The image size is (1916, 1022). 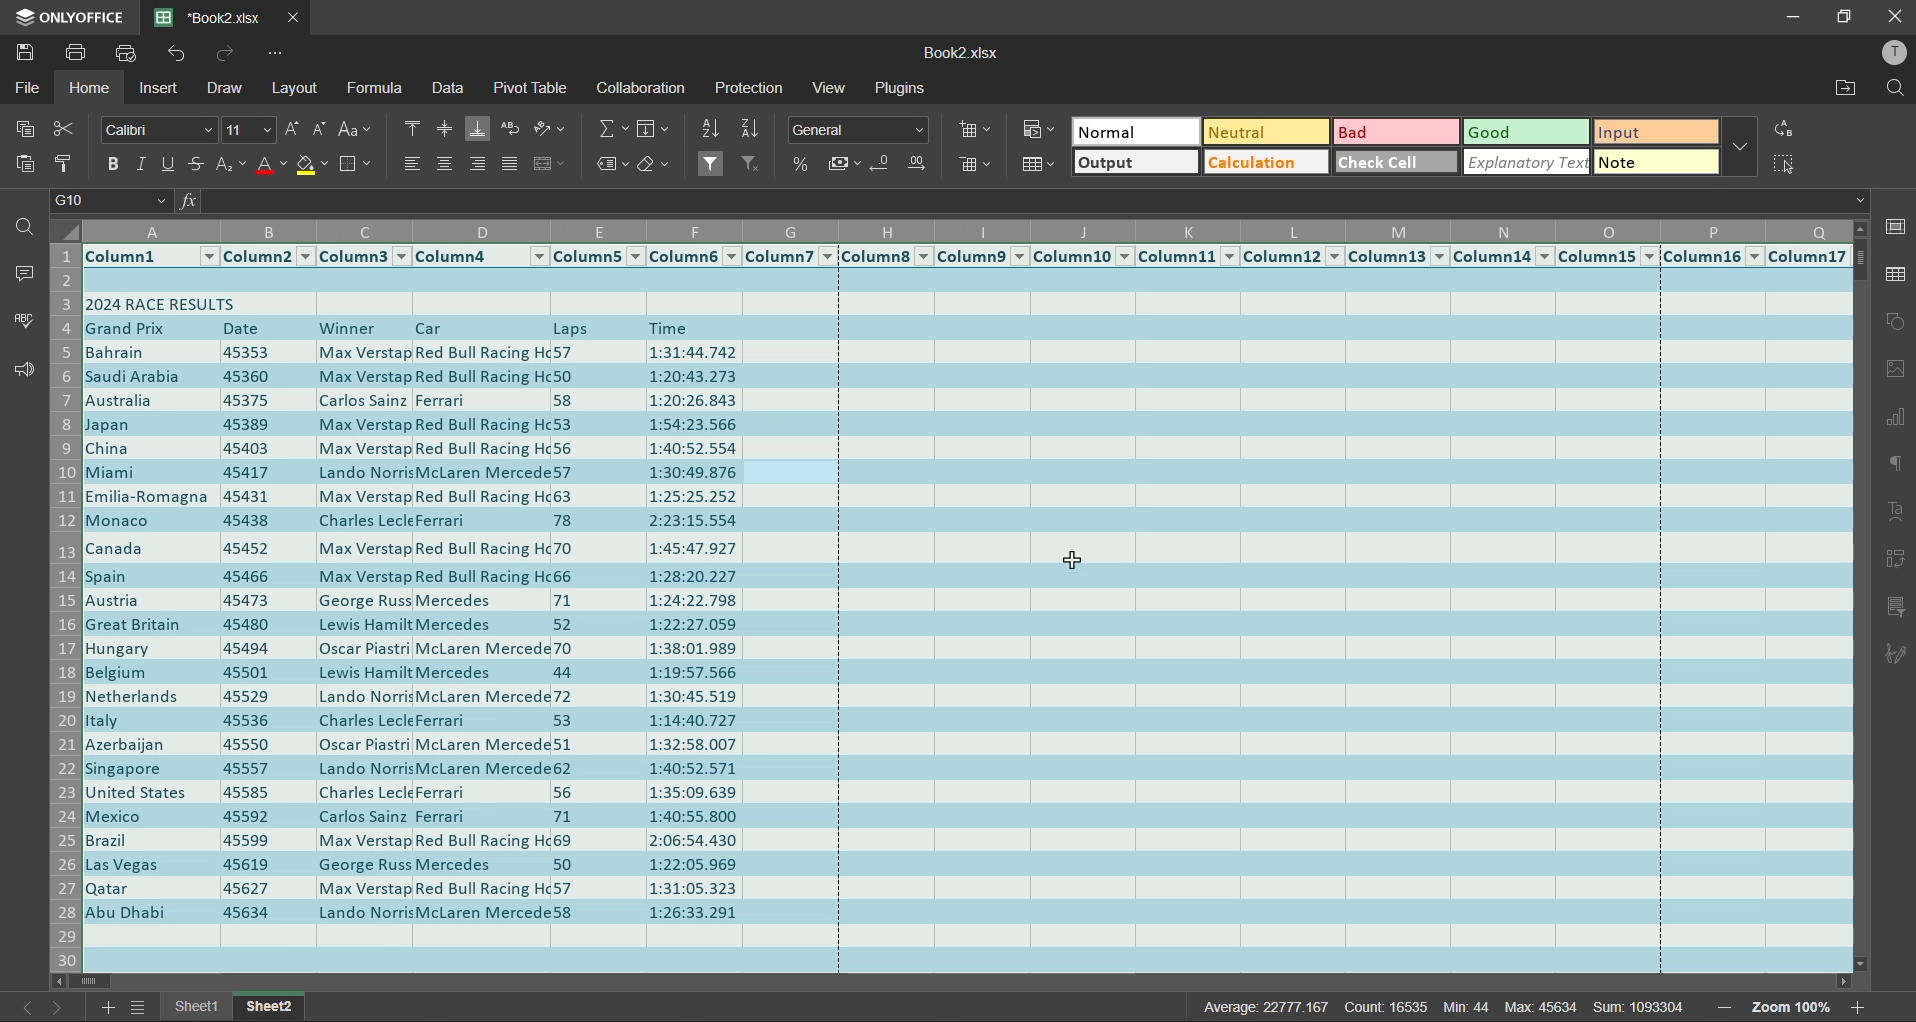 What do you see at coordinates (67, 604) in the screenshot?
I see `row numbers` at bounding box center [67, 604].